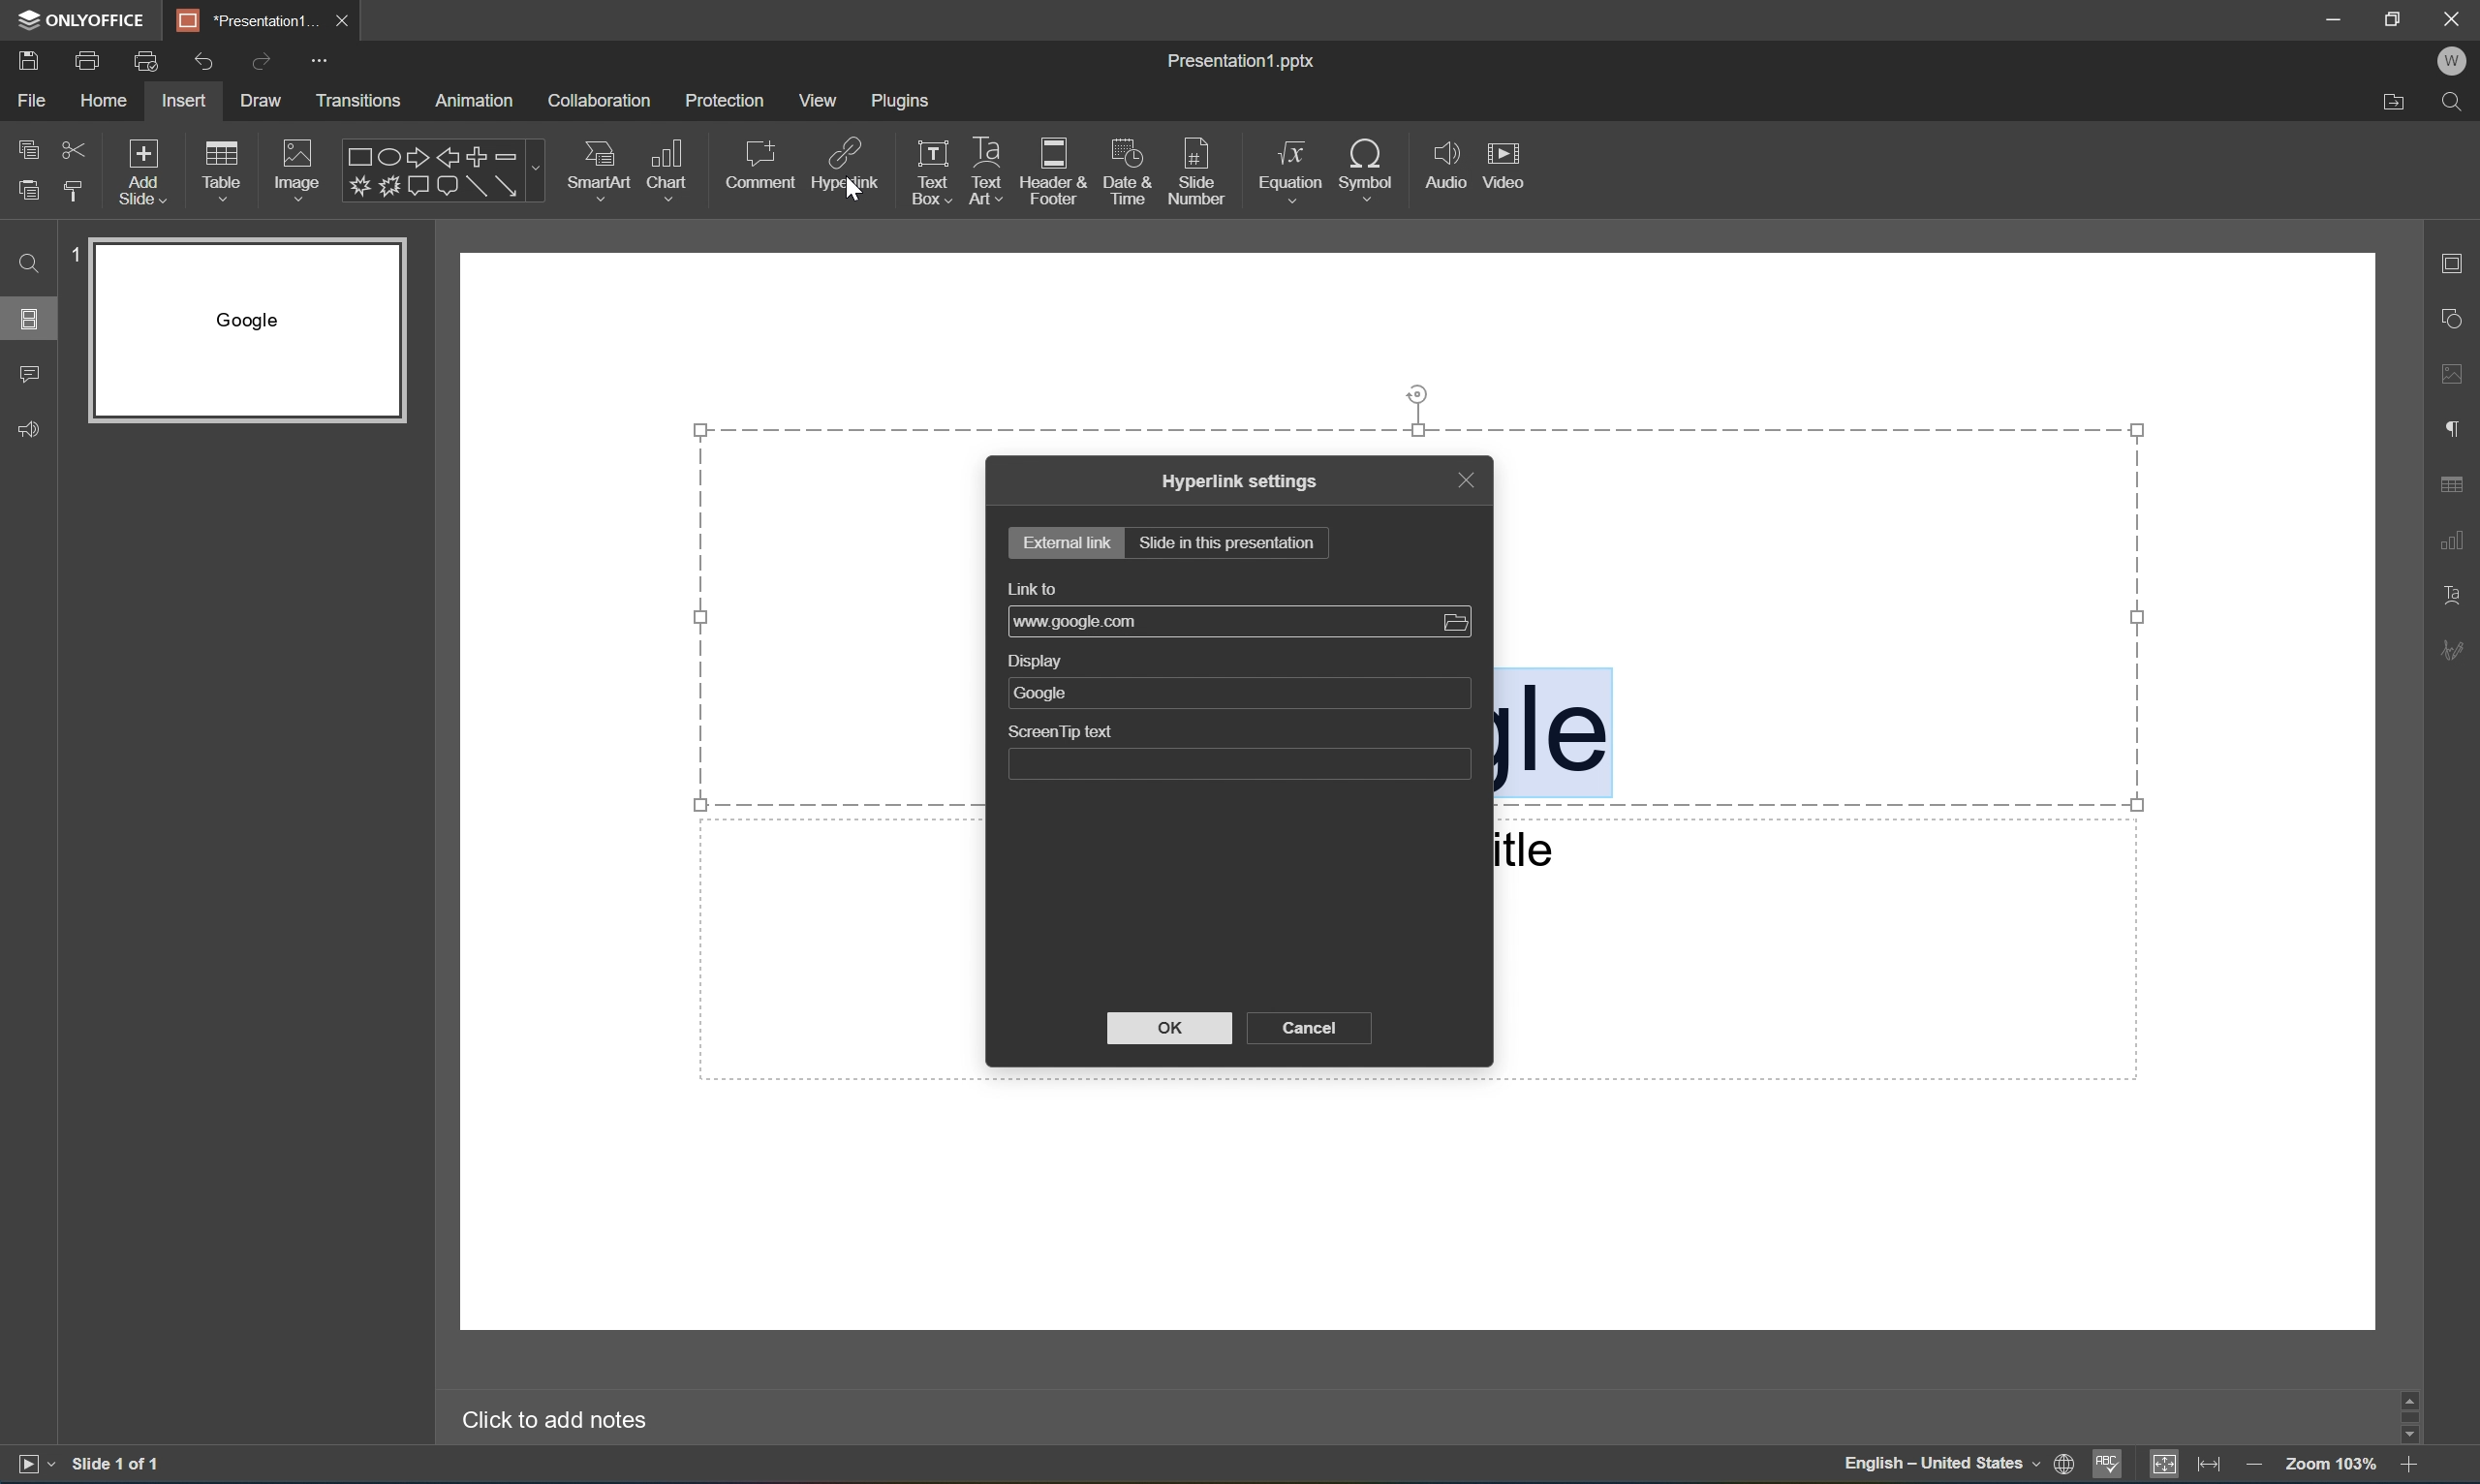 This screenshot has height=1484, width=2480. I want to click on Fit to width, so click(2217, 1464).